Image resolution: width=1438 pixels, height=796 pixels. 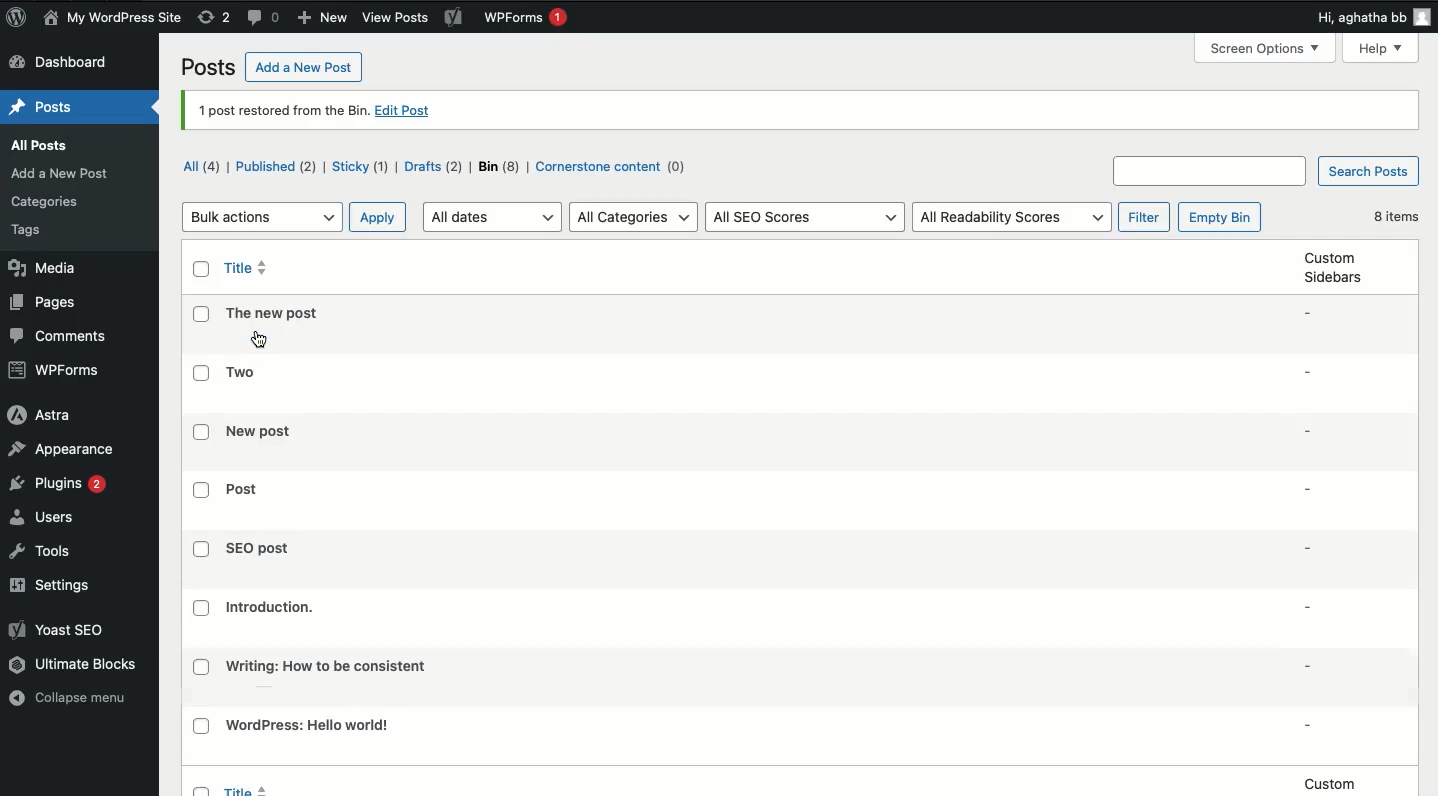 I want to click on add Post, so click(x=60, y=172).